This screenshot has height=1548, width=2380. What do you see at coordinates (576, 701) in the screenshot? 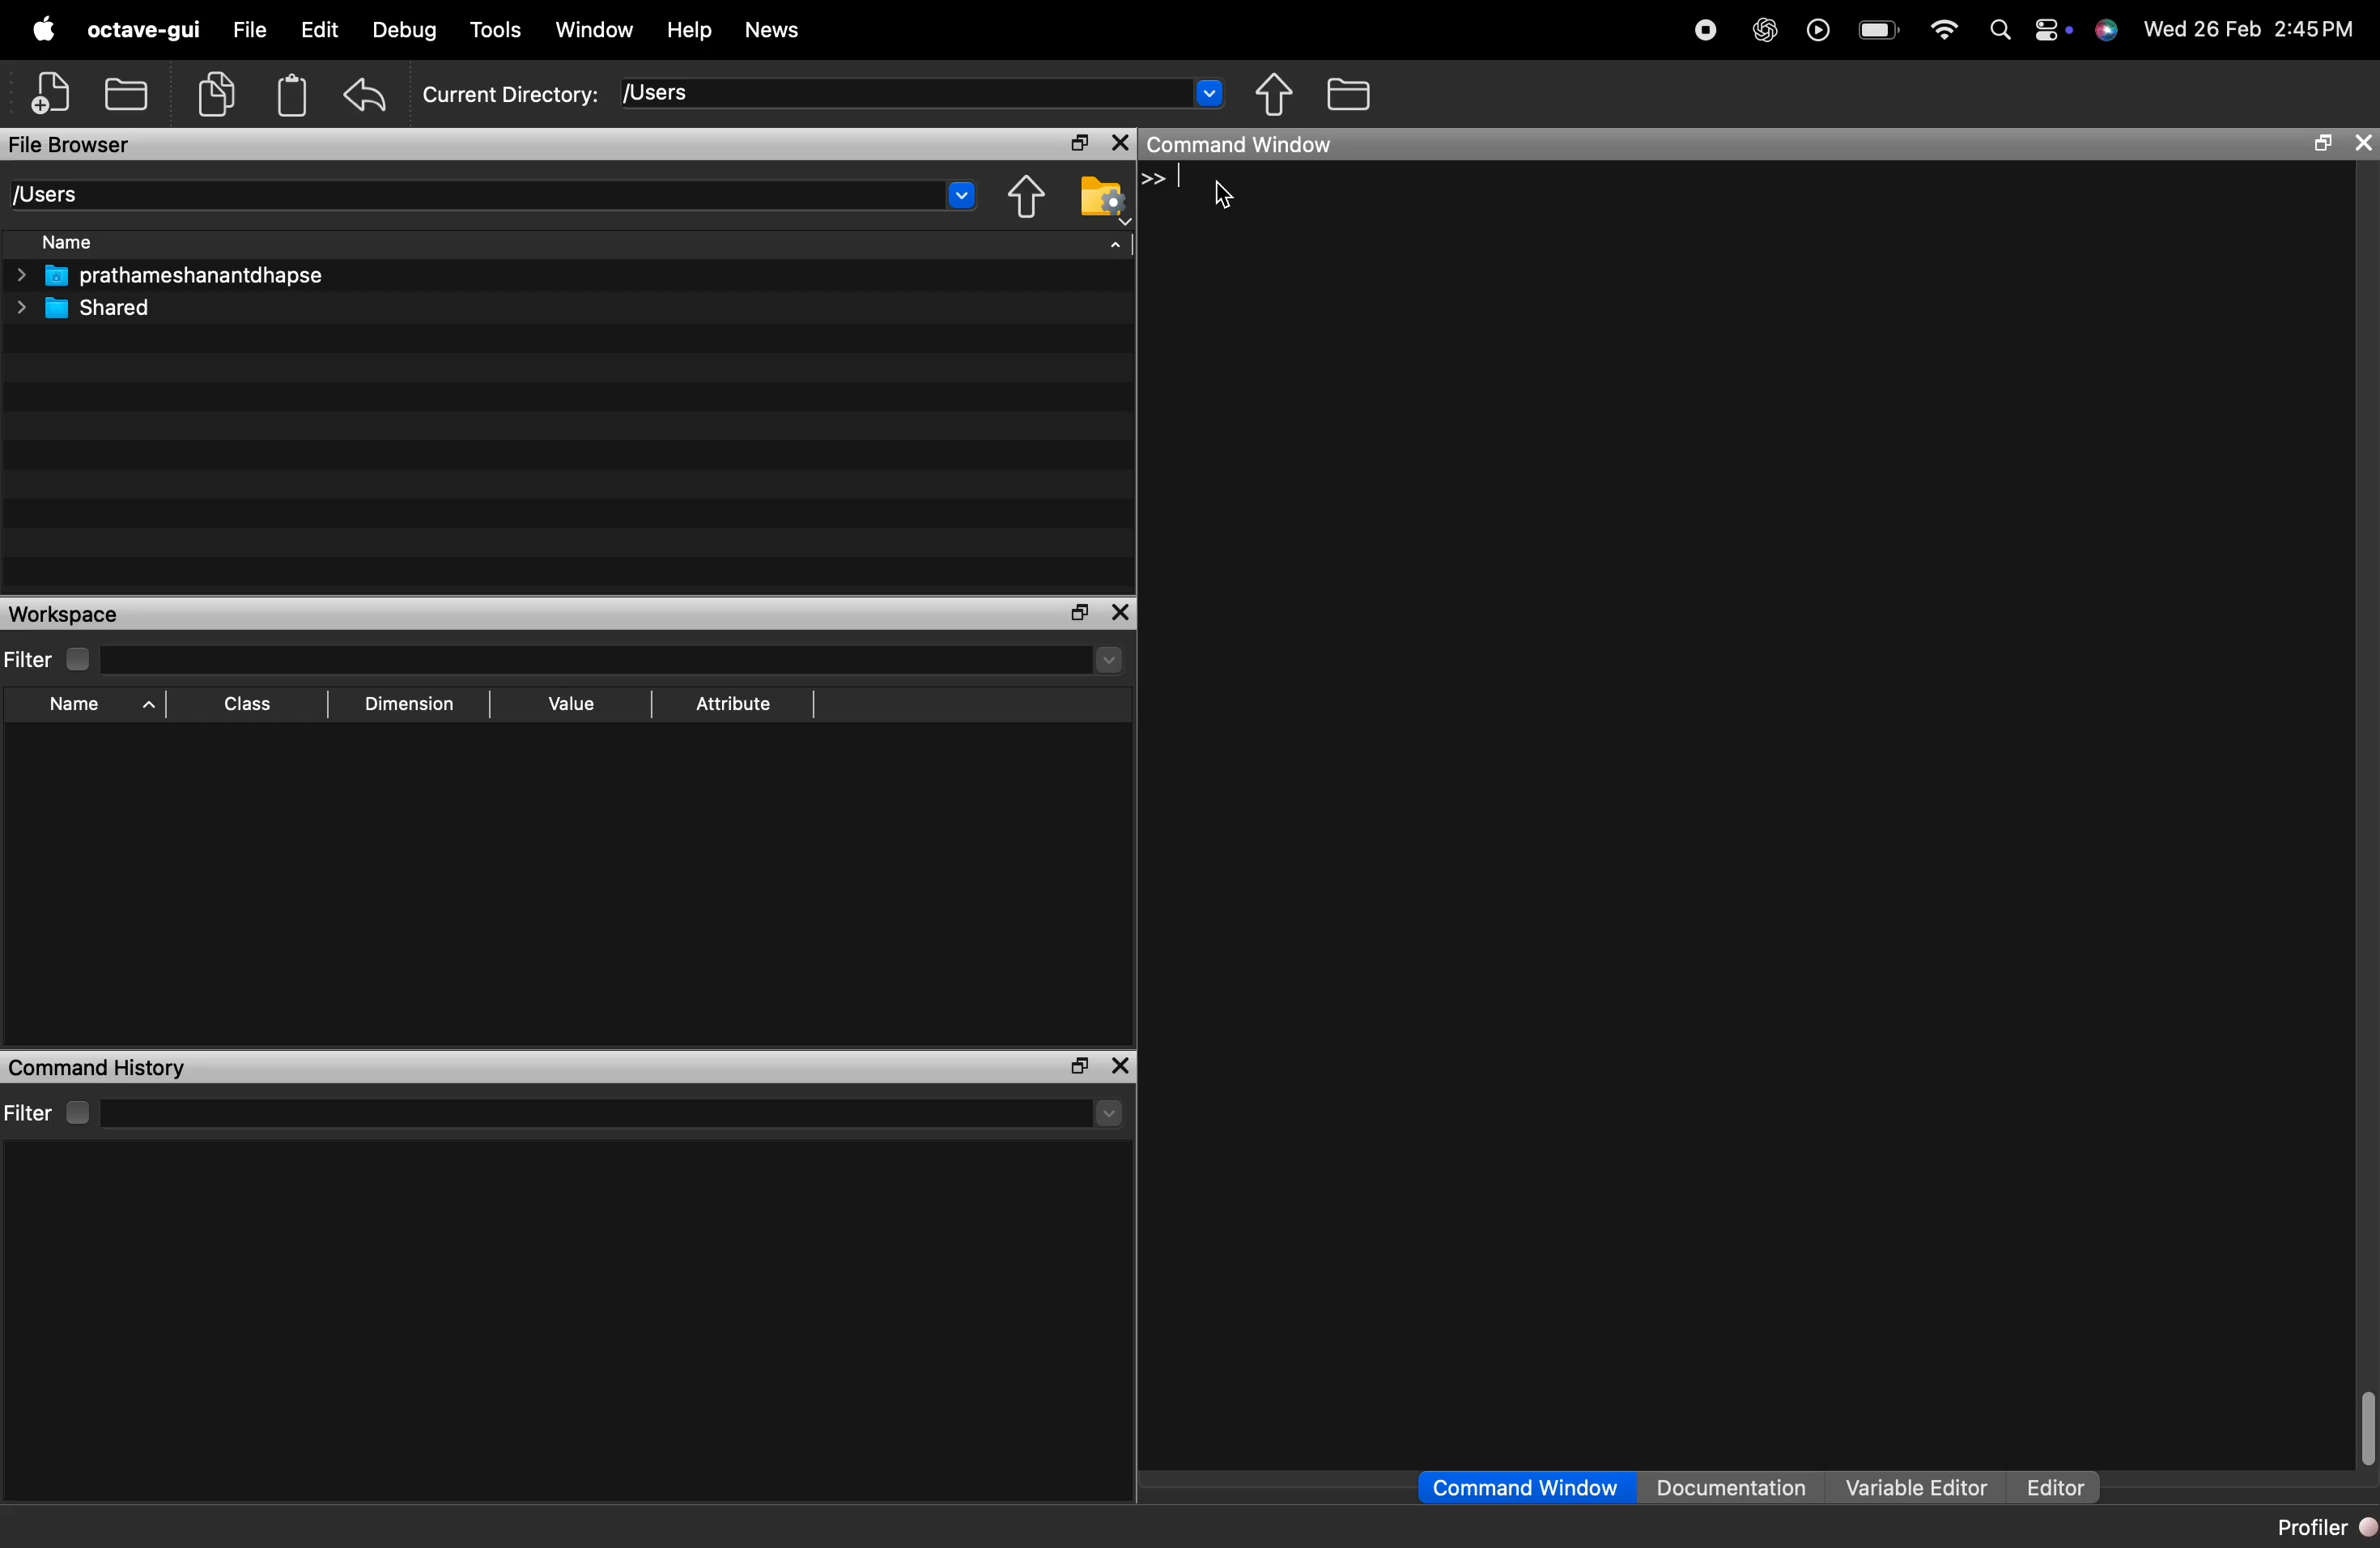
I see `Value` at bounding box center [576, 701].